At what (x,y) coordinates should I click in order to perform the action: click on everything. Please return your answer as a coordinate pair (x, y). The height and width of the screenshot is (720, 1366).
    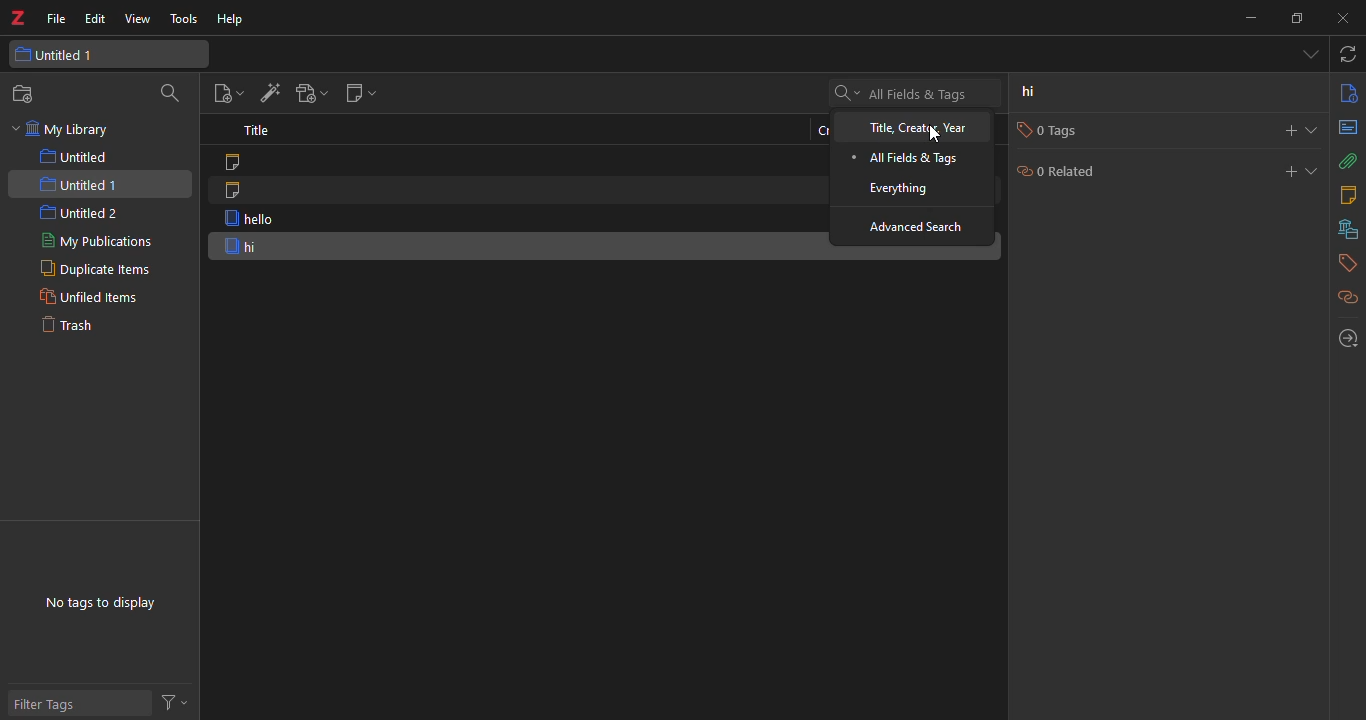
    Looking at the image, I should click on (897, 190).